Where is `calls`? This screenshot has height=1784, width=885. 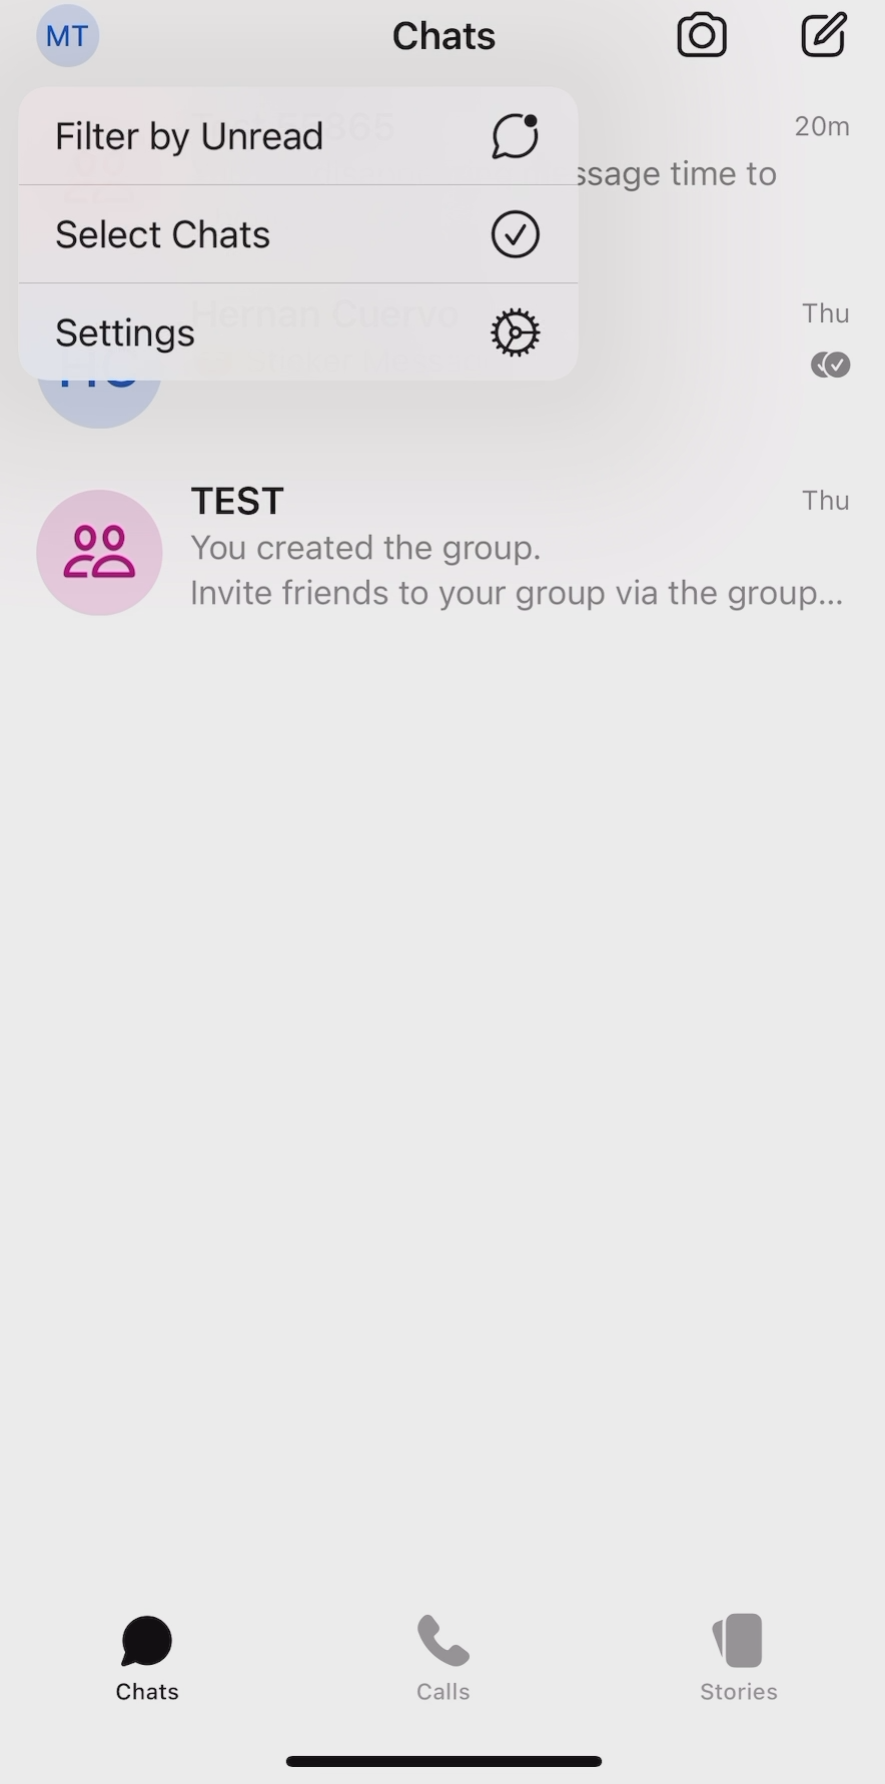 calls is located at coordinates (443, 1655).